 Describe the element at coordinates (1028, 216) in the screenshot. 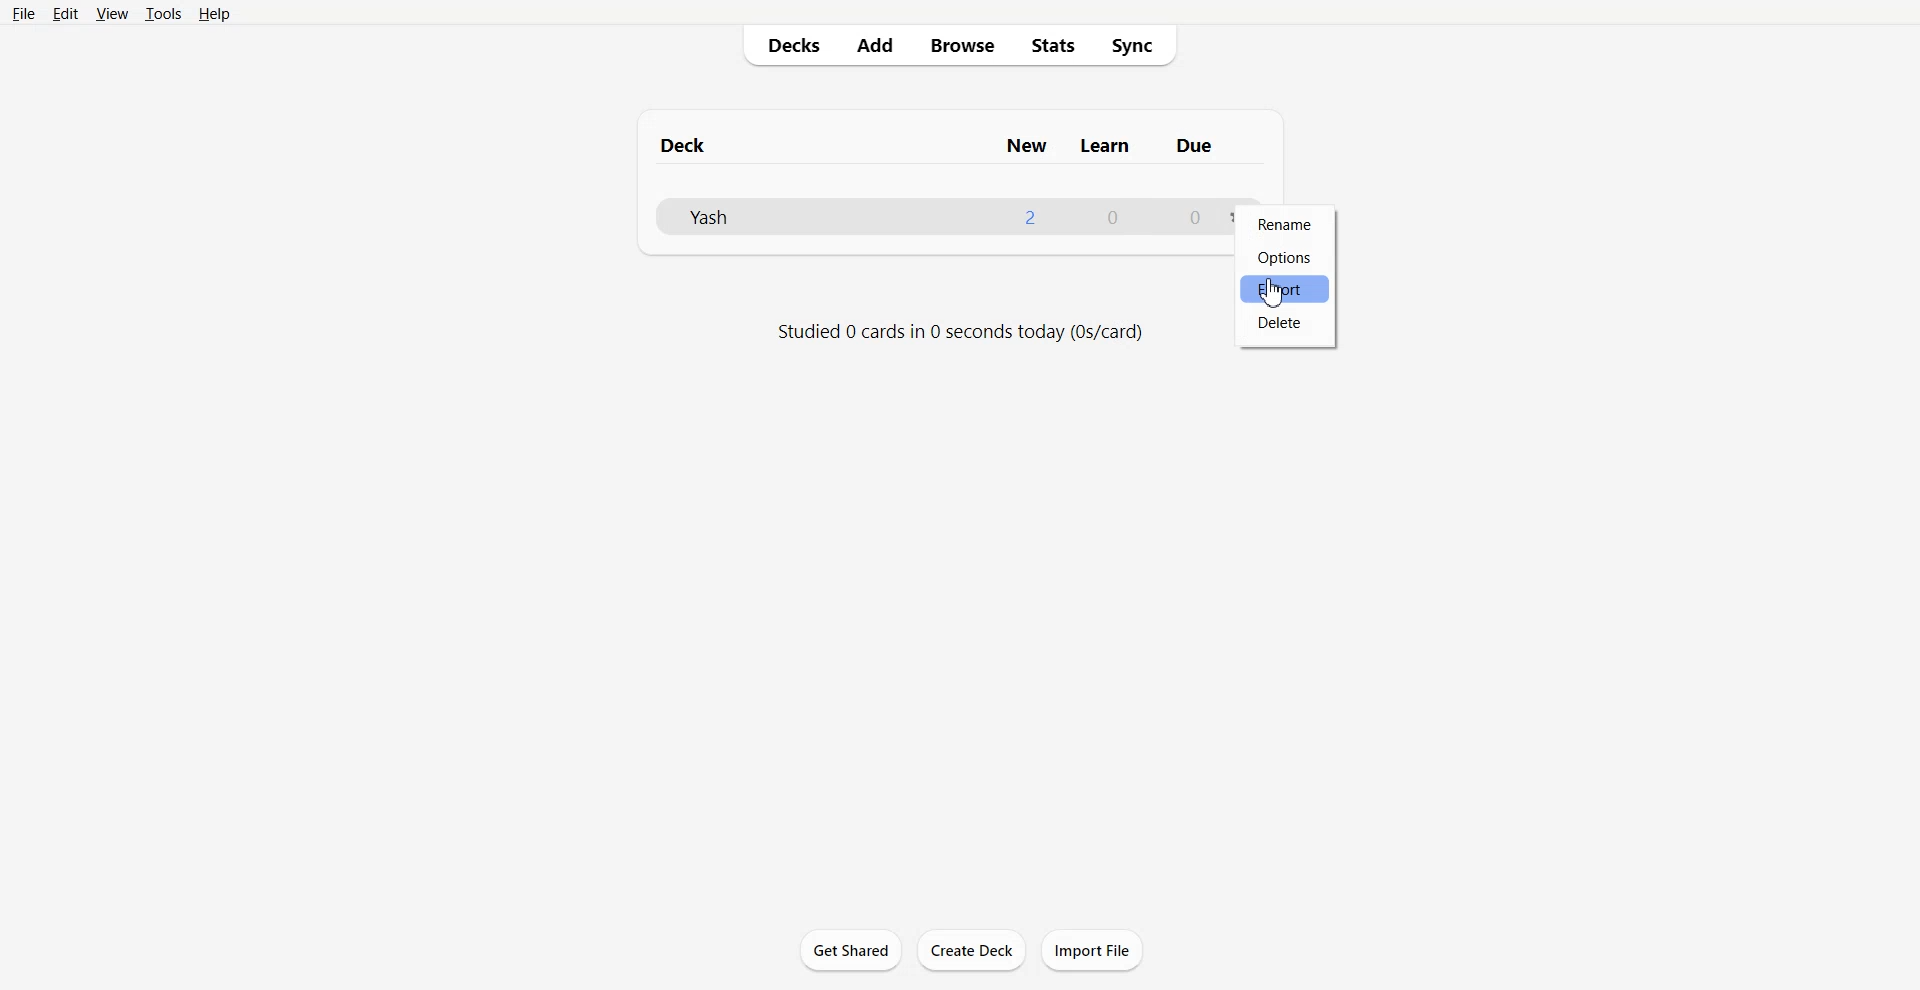

I see `1` at that location.